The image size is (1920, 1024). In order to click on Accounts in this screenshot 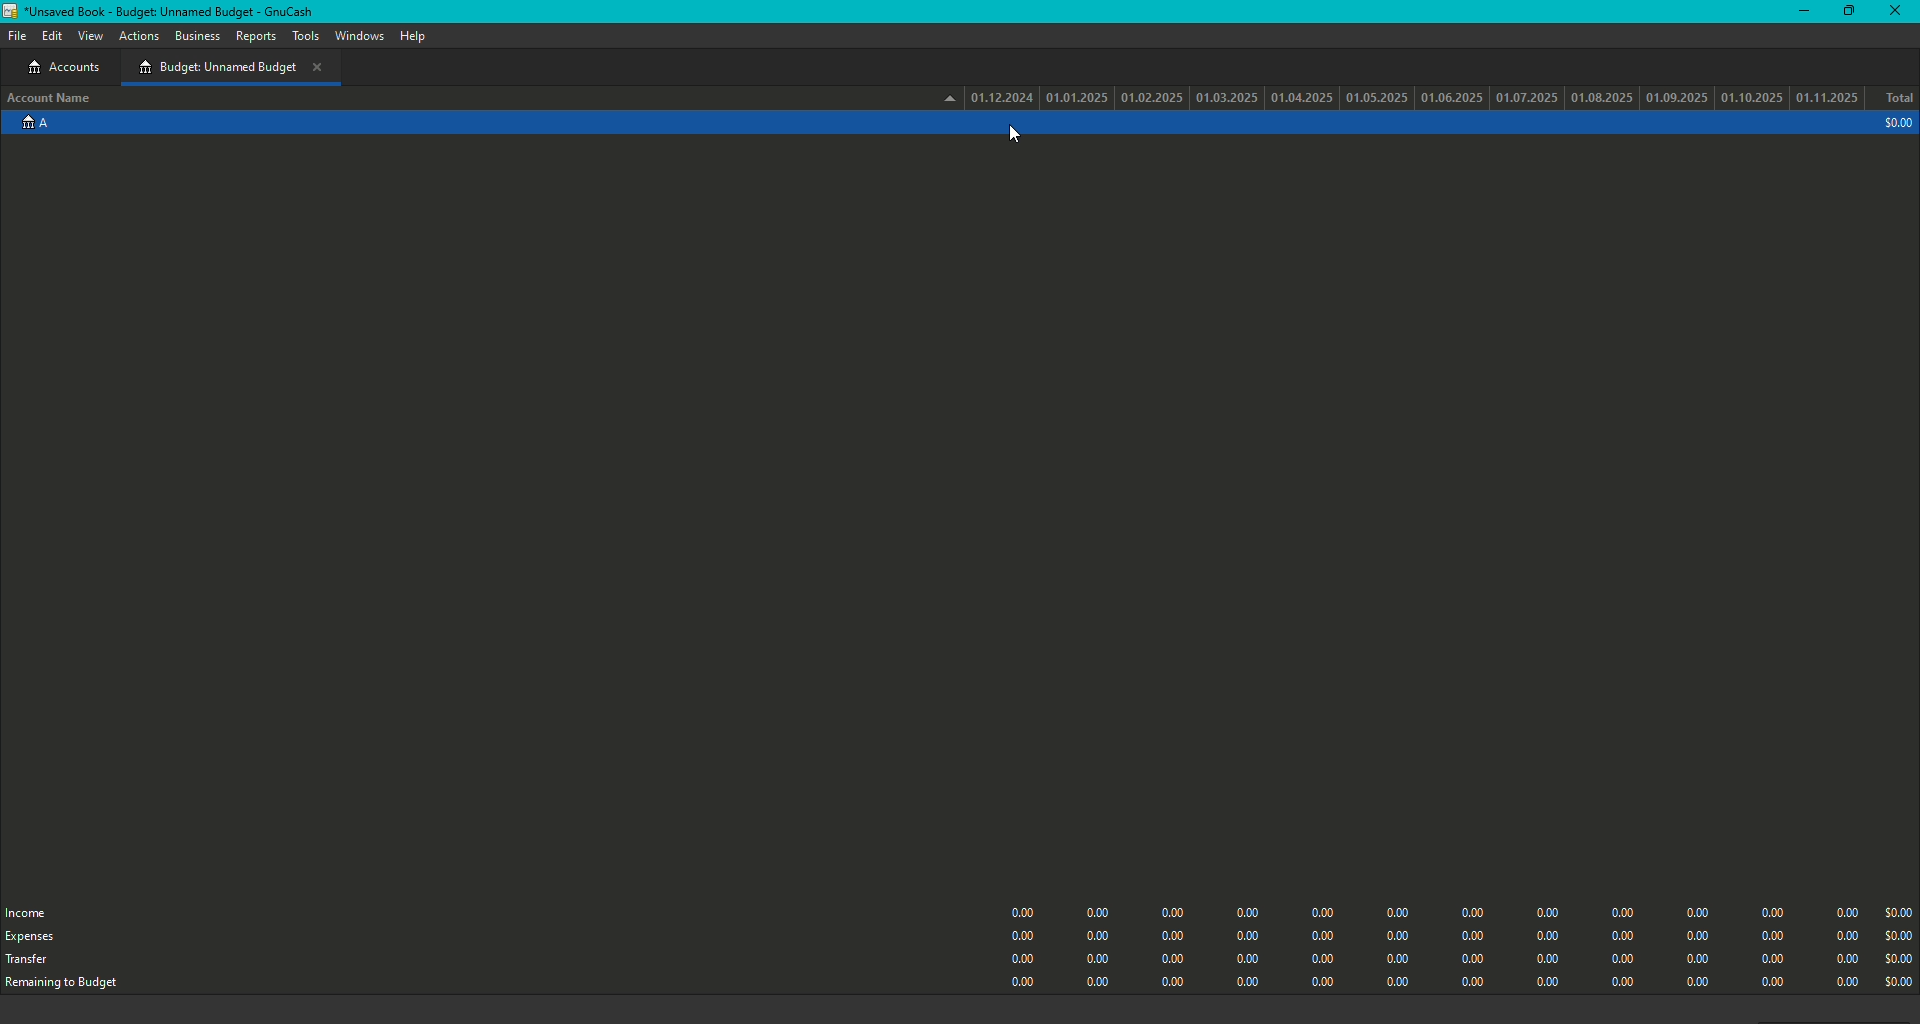, I will do `click(68, 68)`.